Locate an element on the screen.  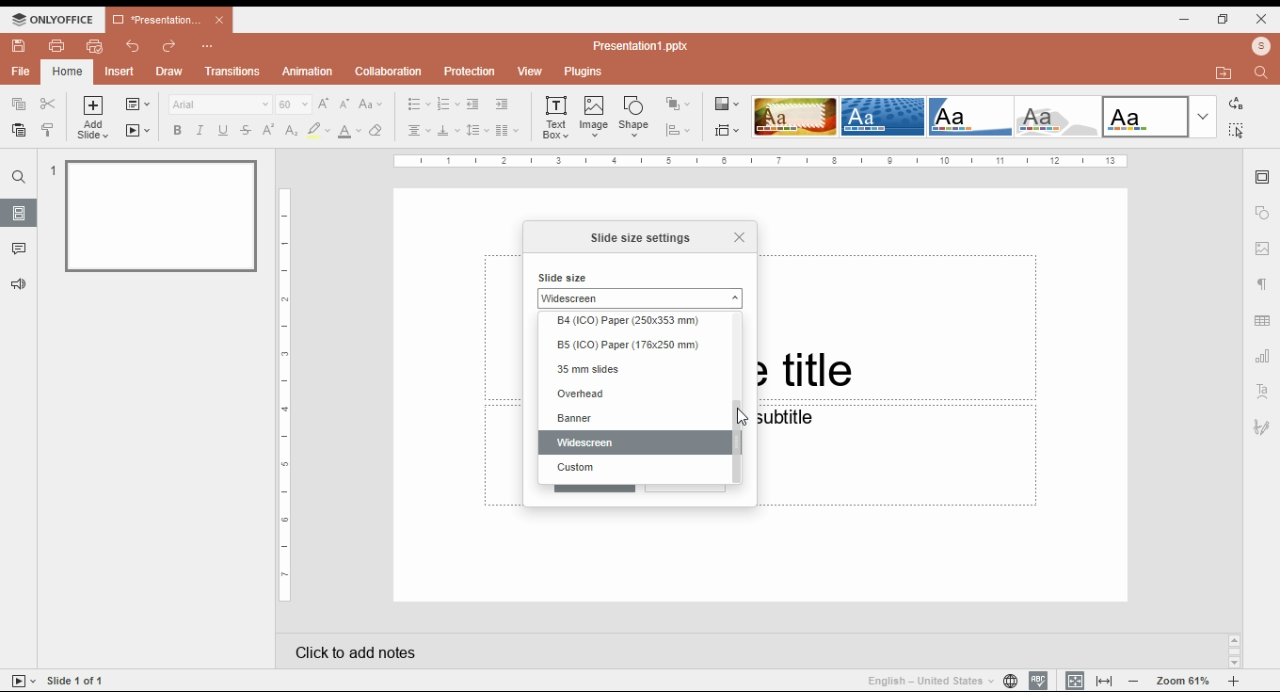
zoom out is located at coordinates (1134, 680).